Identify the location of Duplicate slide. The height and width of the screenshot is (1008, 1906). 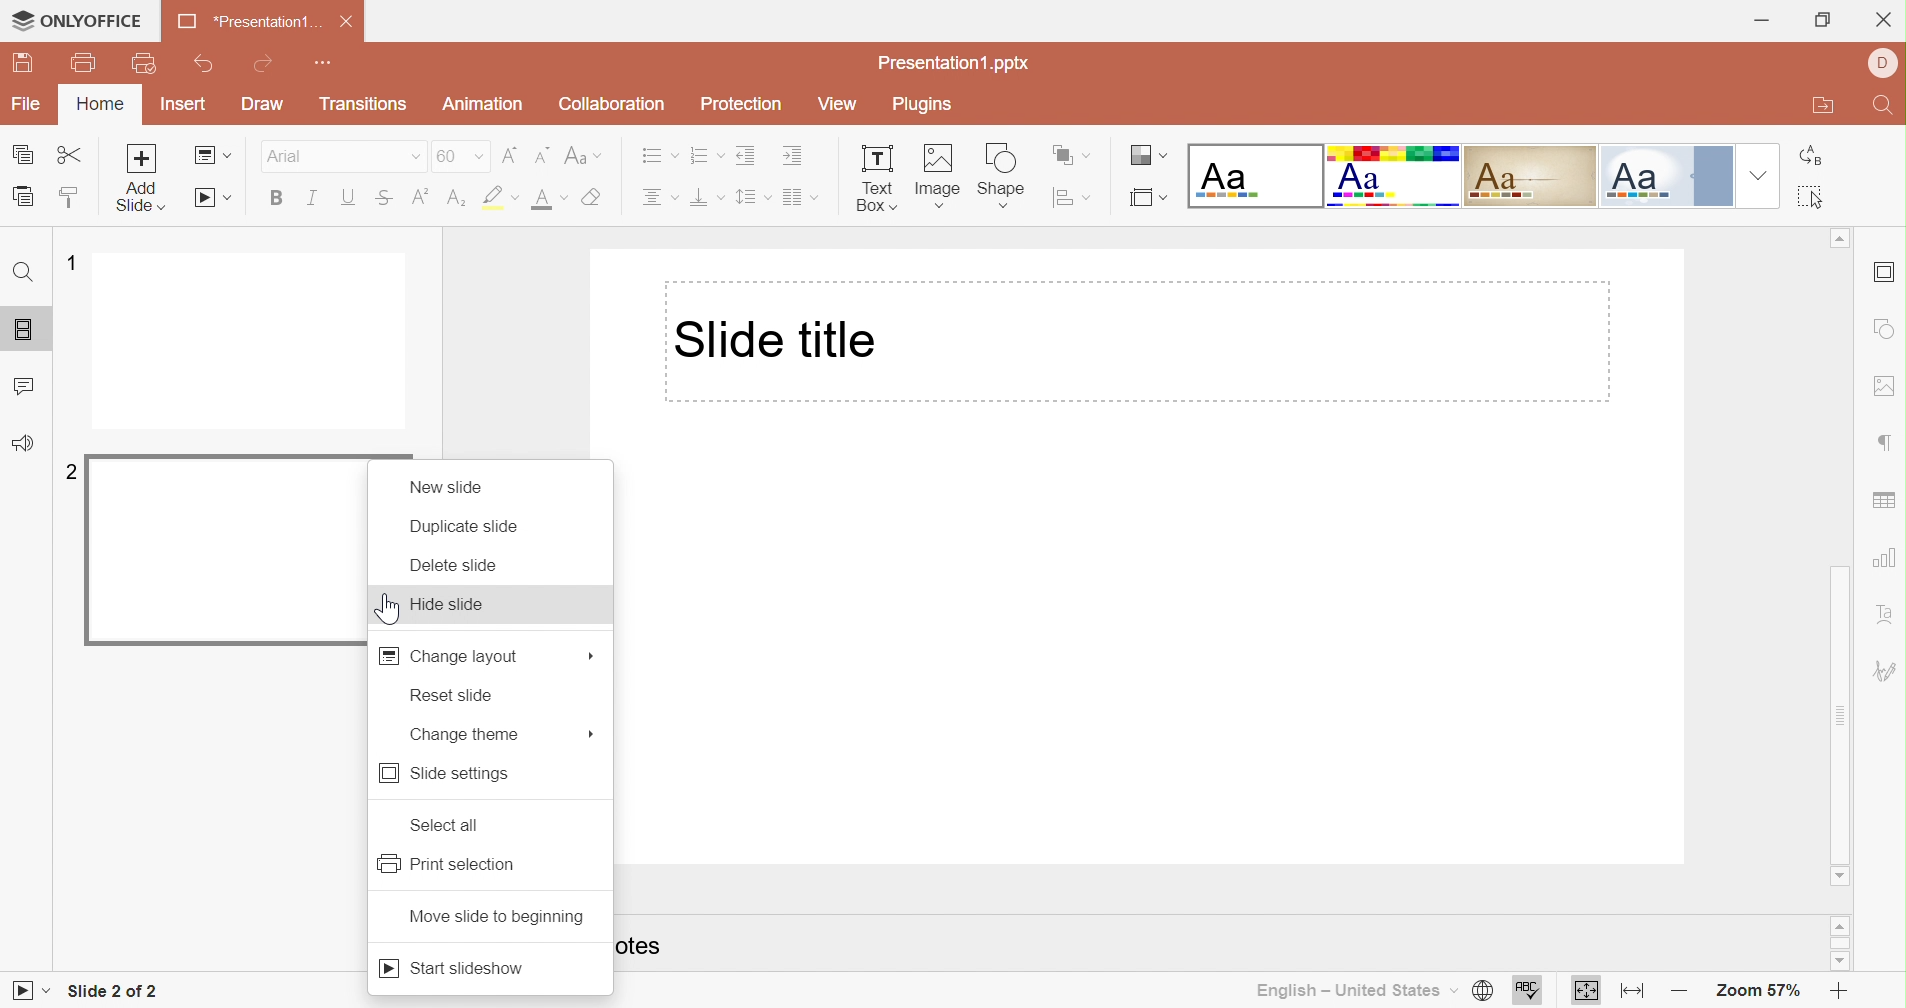
(458, 530).